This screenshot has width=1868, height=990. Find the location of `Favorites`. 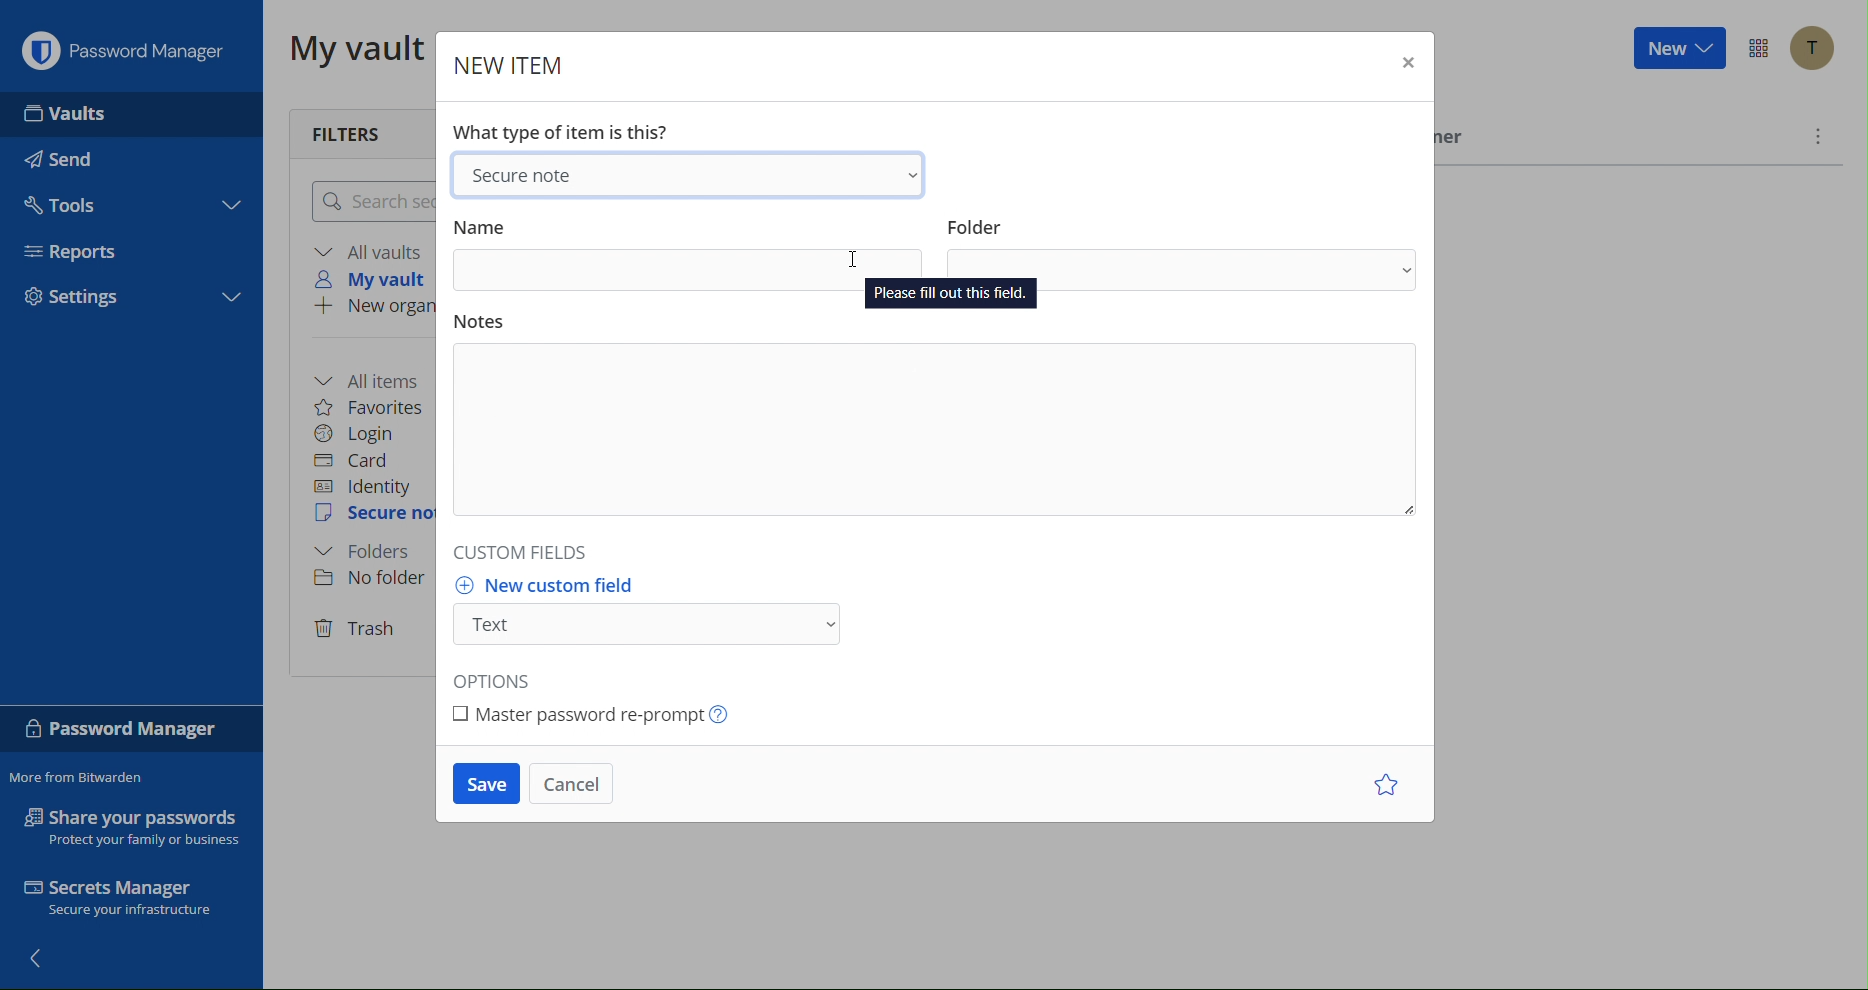

Favorites is located at coordinates (376, 405).